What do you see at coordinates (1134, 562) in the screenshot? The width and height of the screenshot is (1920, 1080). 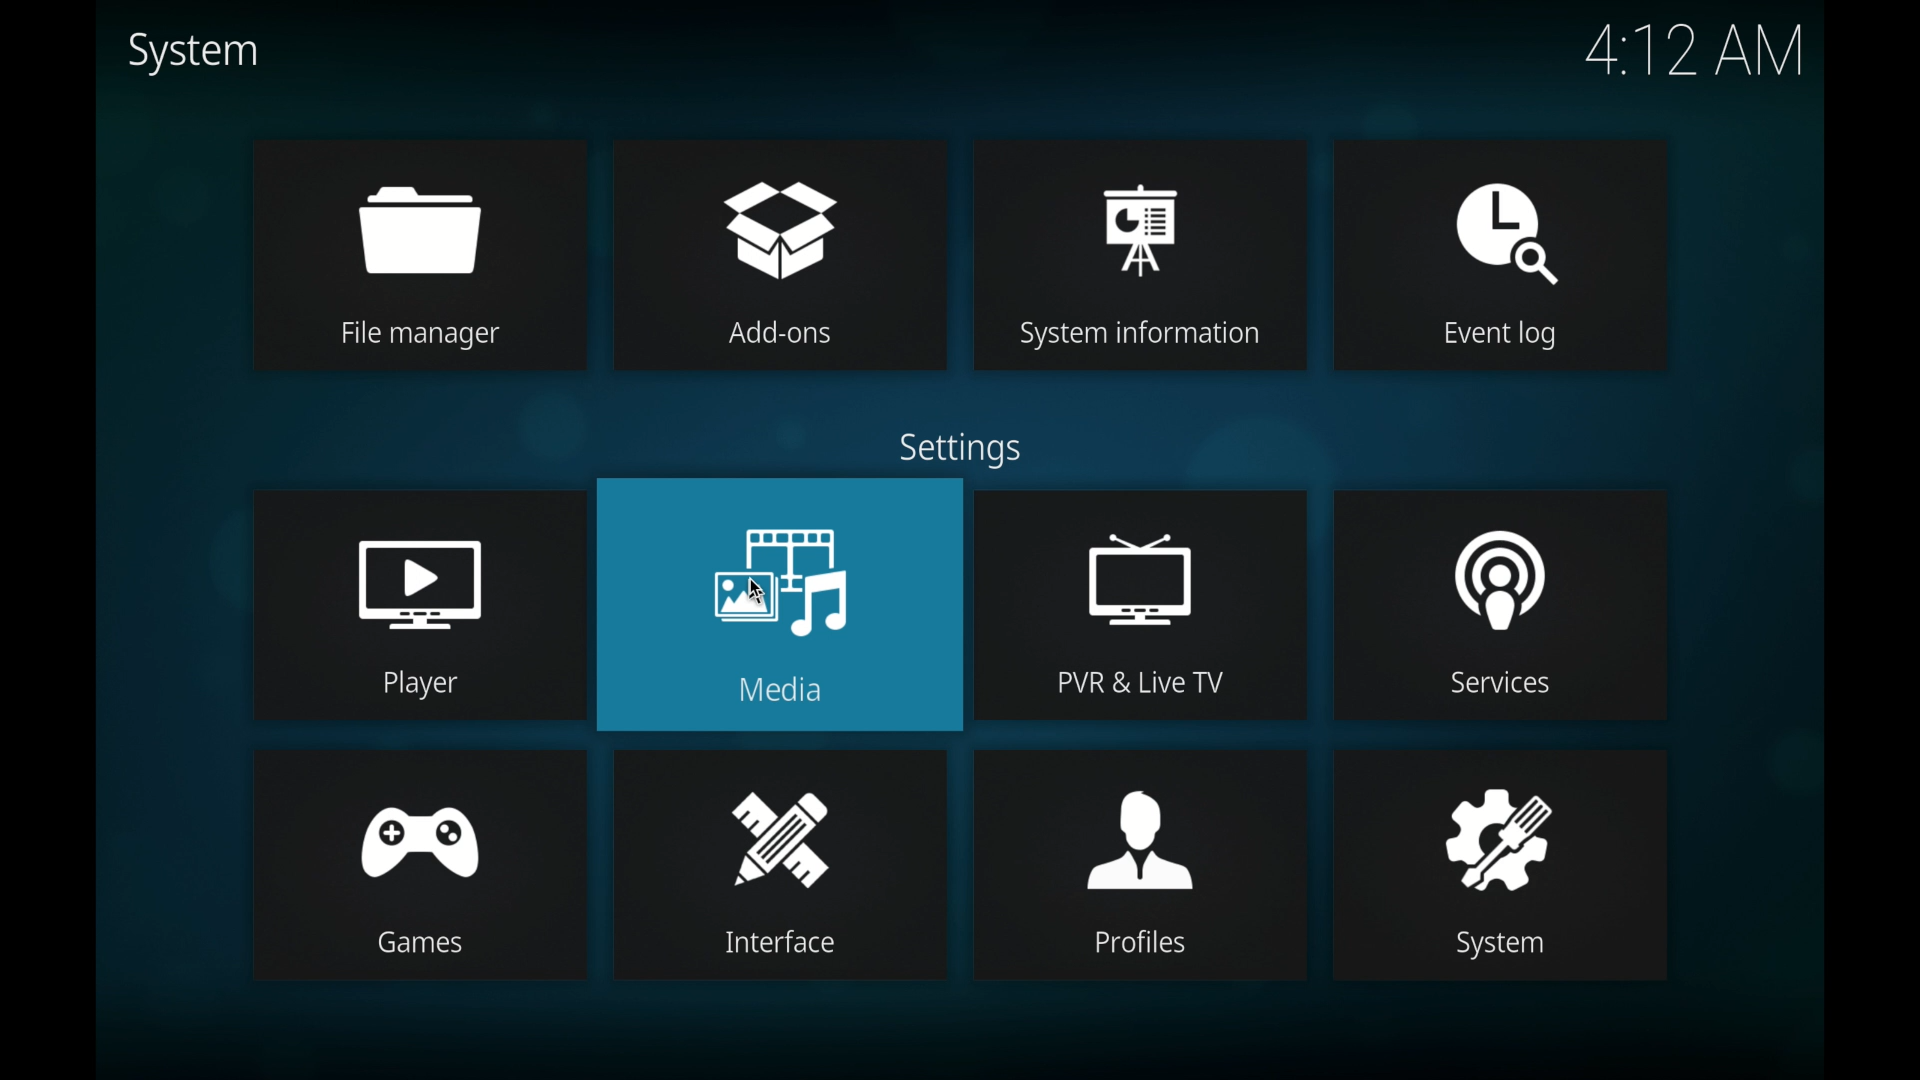 I see `pvr and live tv` at bounding box center [1134, 562].